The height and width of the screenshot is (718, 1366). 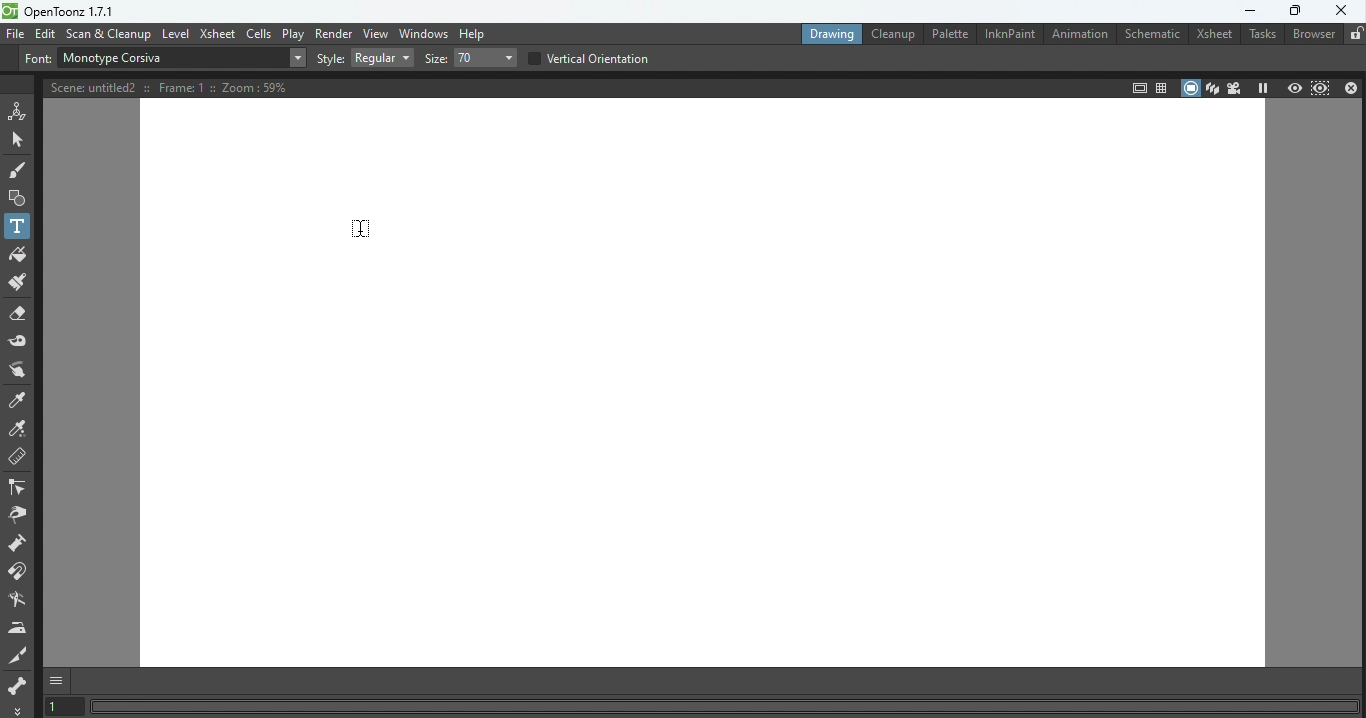 I want to click on Drawing, so click(x=826, y=35).